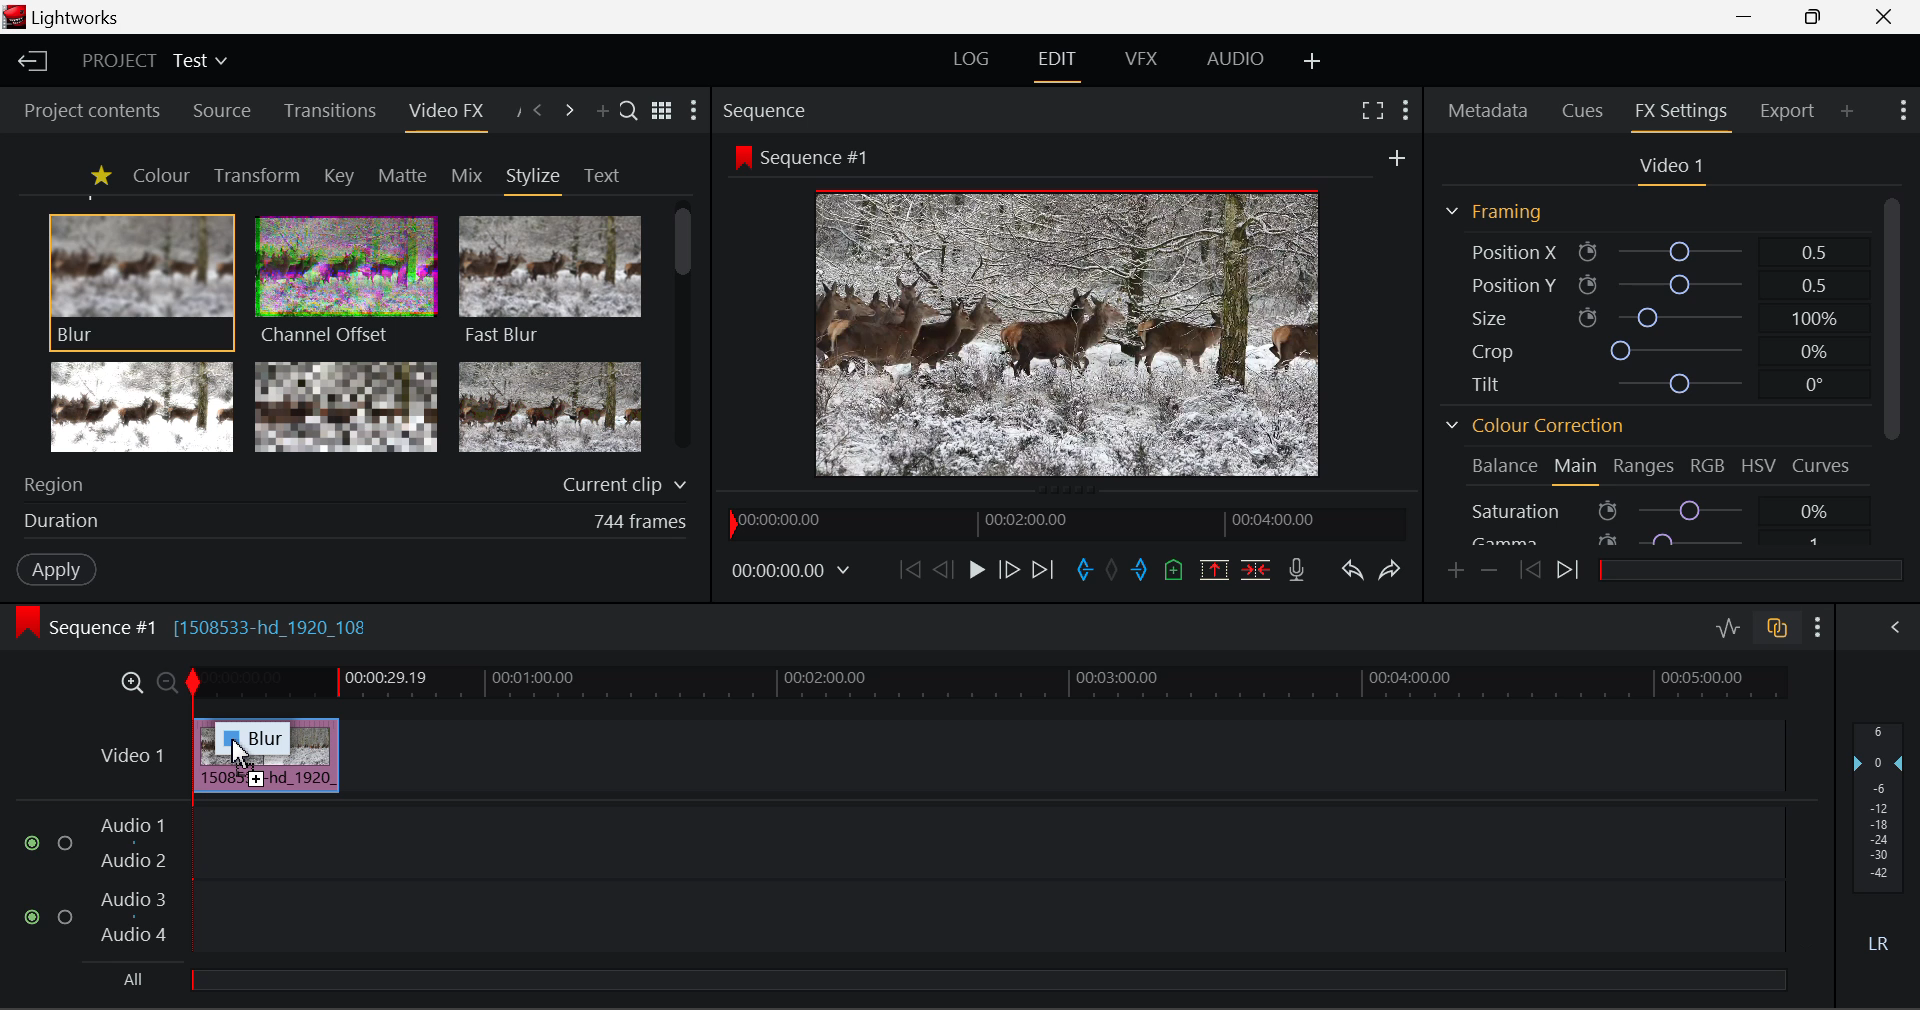  Describe the element at coordinates (1258, 564) in the screenshot. I see `Delete/Cut` at that location.